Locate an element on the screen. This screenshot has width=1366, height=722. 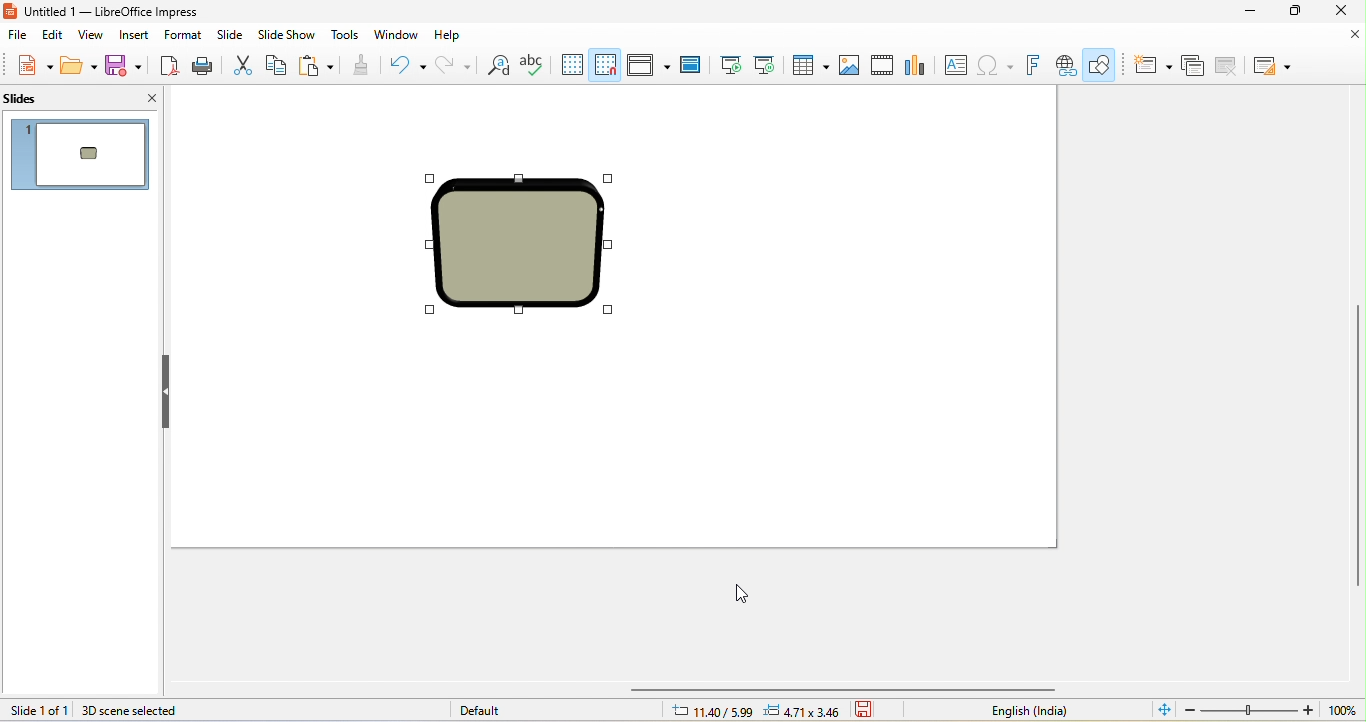
clone formatting is located at coordinates (362, 64).